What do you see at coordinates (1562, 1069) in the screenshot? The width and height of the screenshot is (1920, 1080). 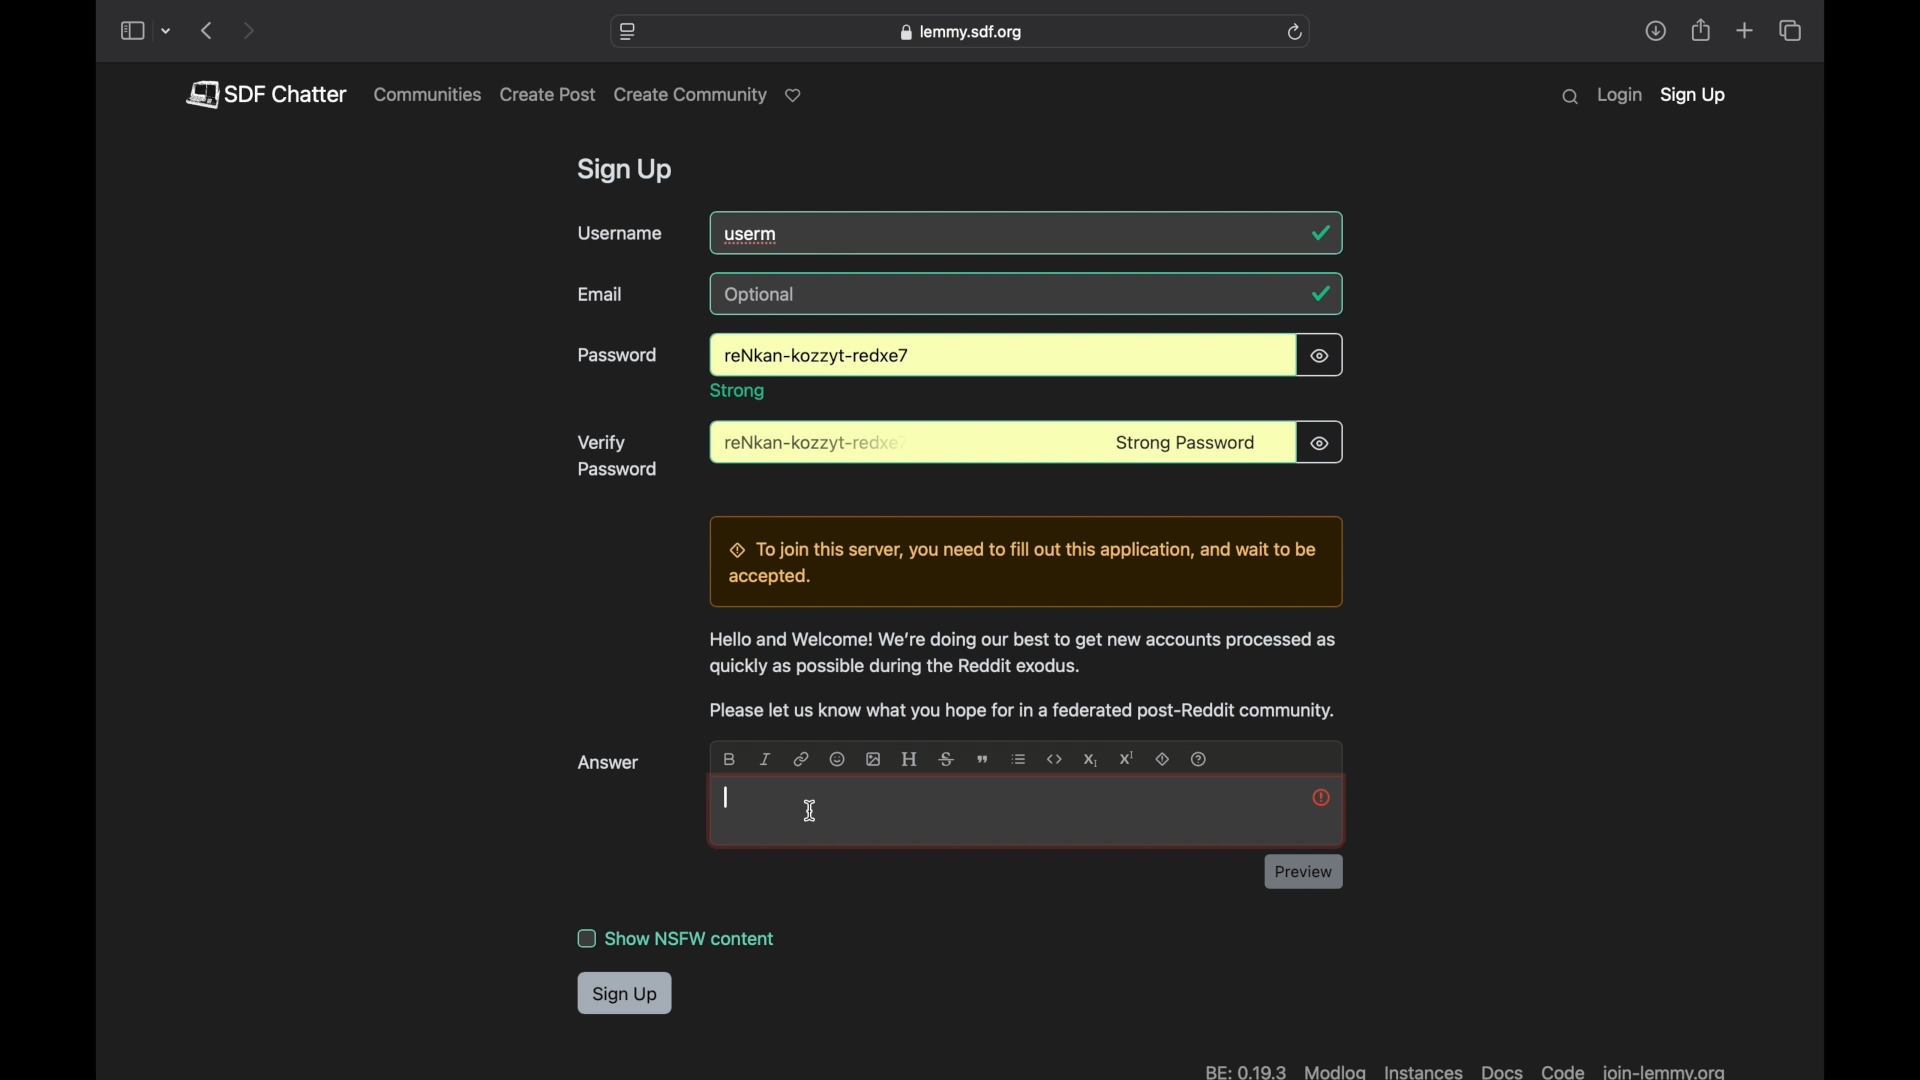 I see `code` at bounding box center [1562, 1069].